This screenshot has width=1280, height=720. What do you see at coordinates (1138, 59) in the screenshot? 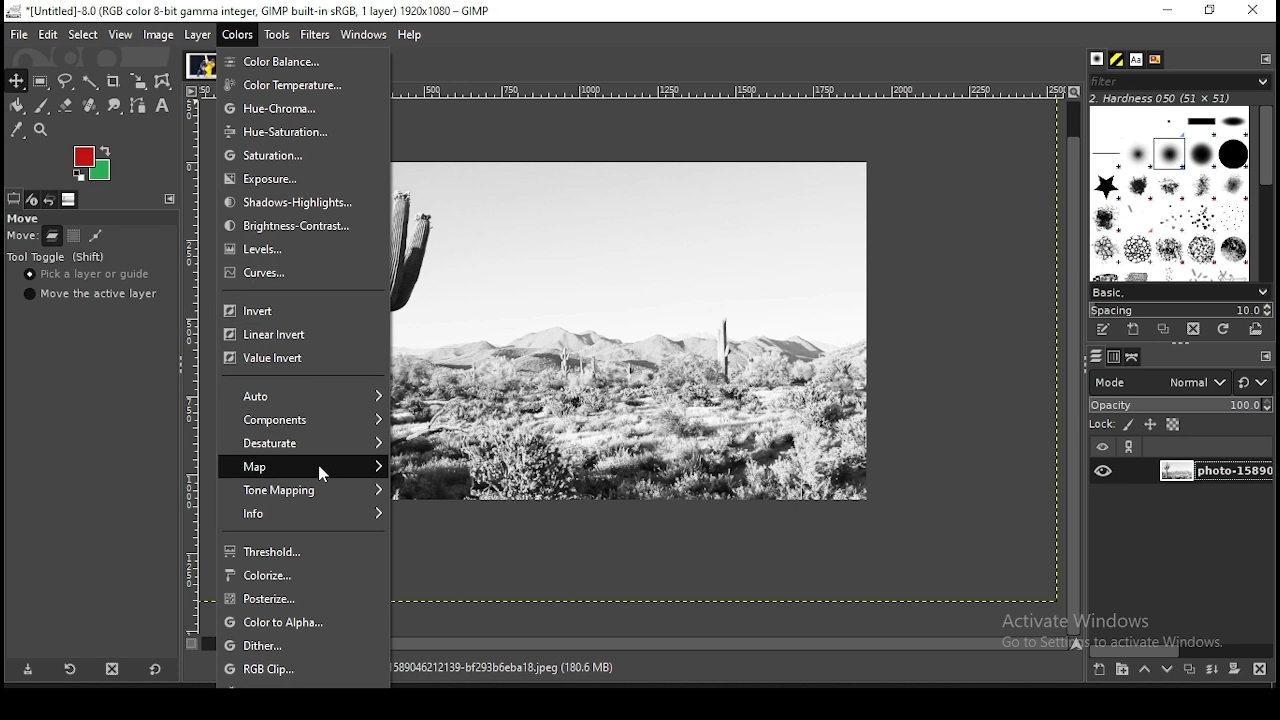
I see `fonts` at bounding box center [1138, 59].